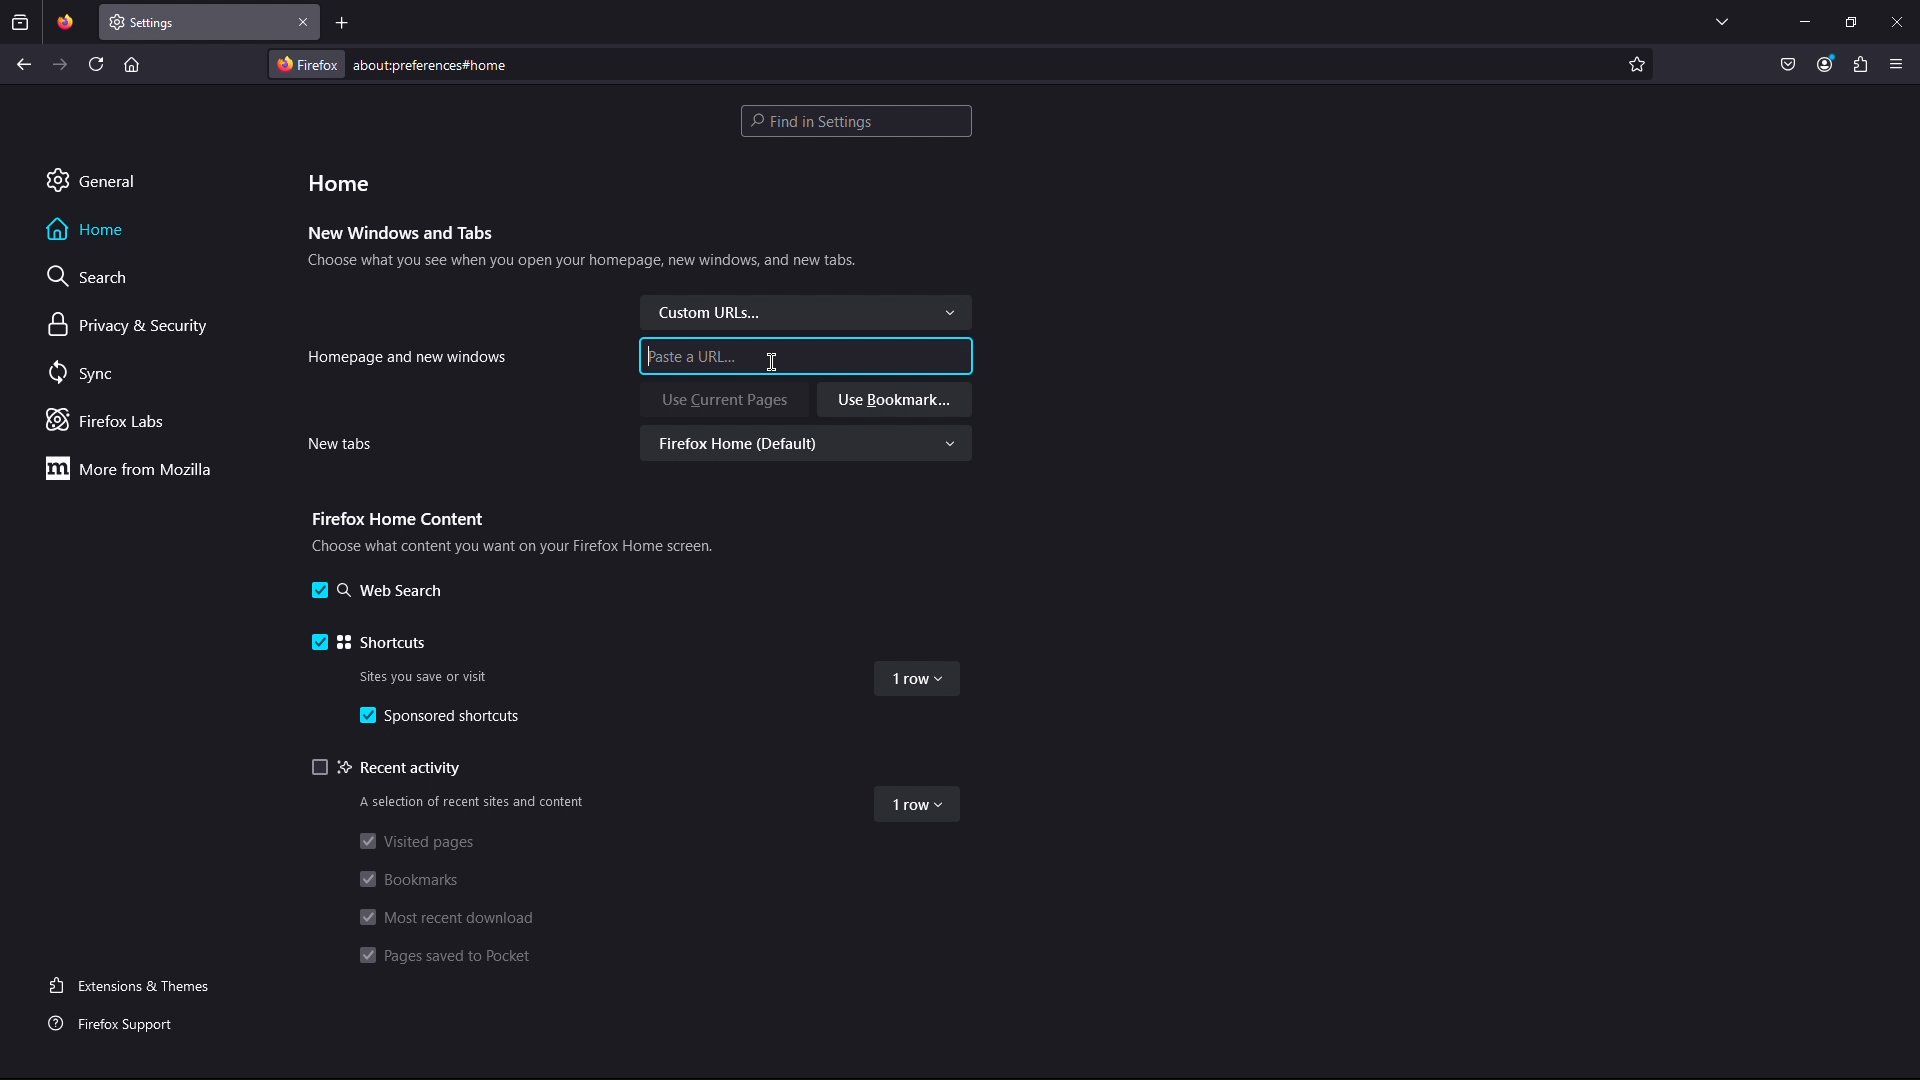 The width and height of the screenshot is (1920, 1080). Describe the element at coordinates (91, 179) in the screenshot. I see `General` at that location.